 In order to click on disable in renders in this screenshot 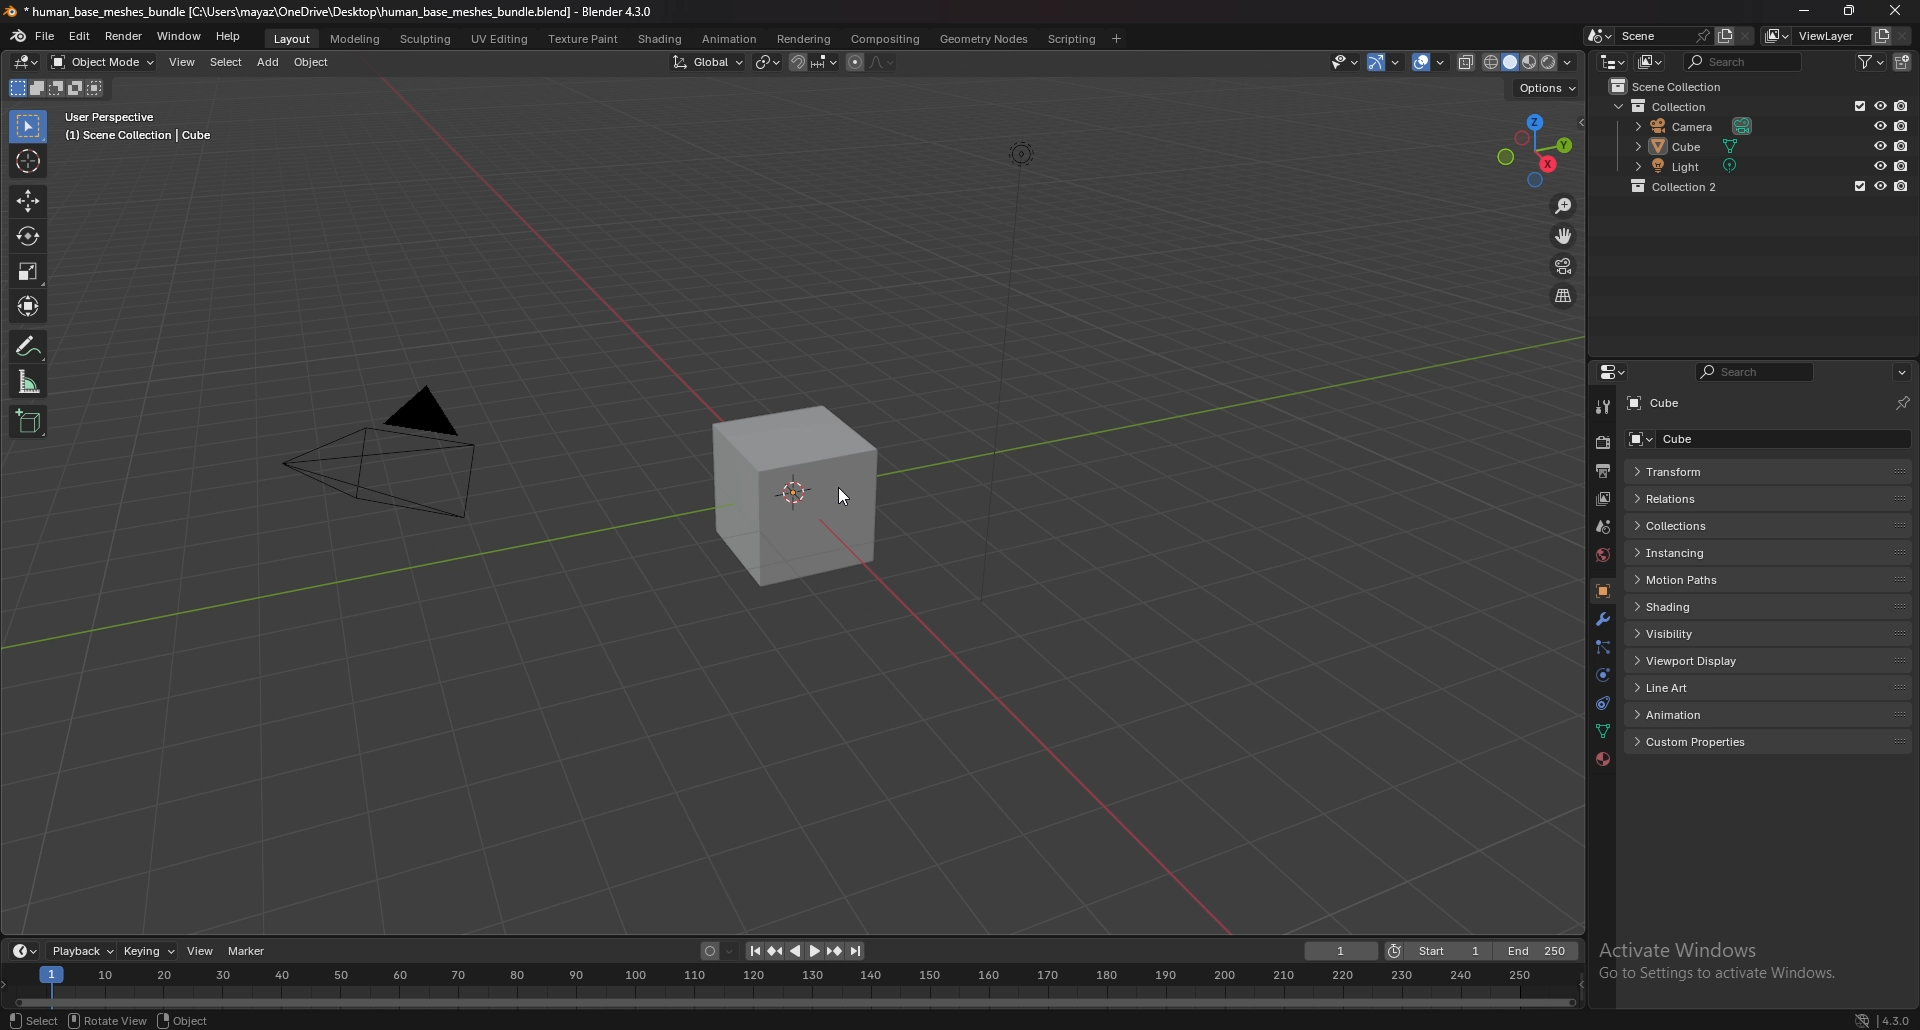, I will do `click(1902, 104)`.